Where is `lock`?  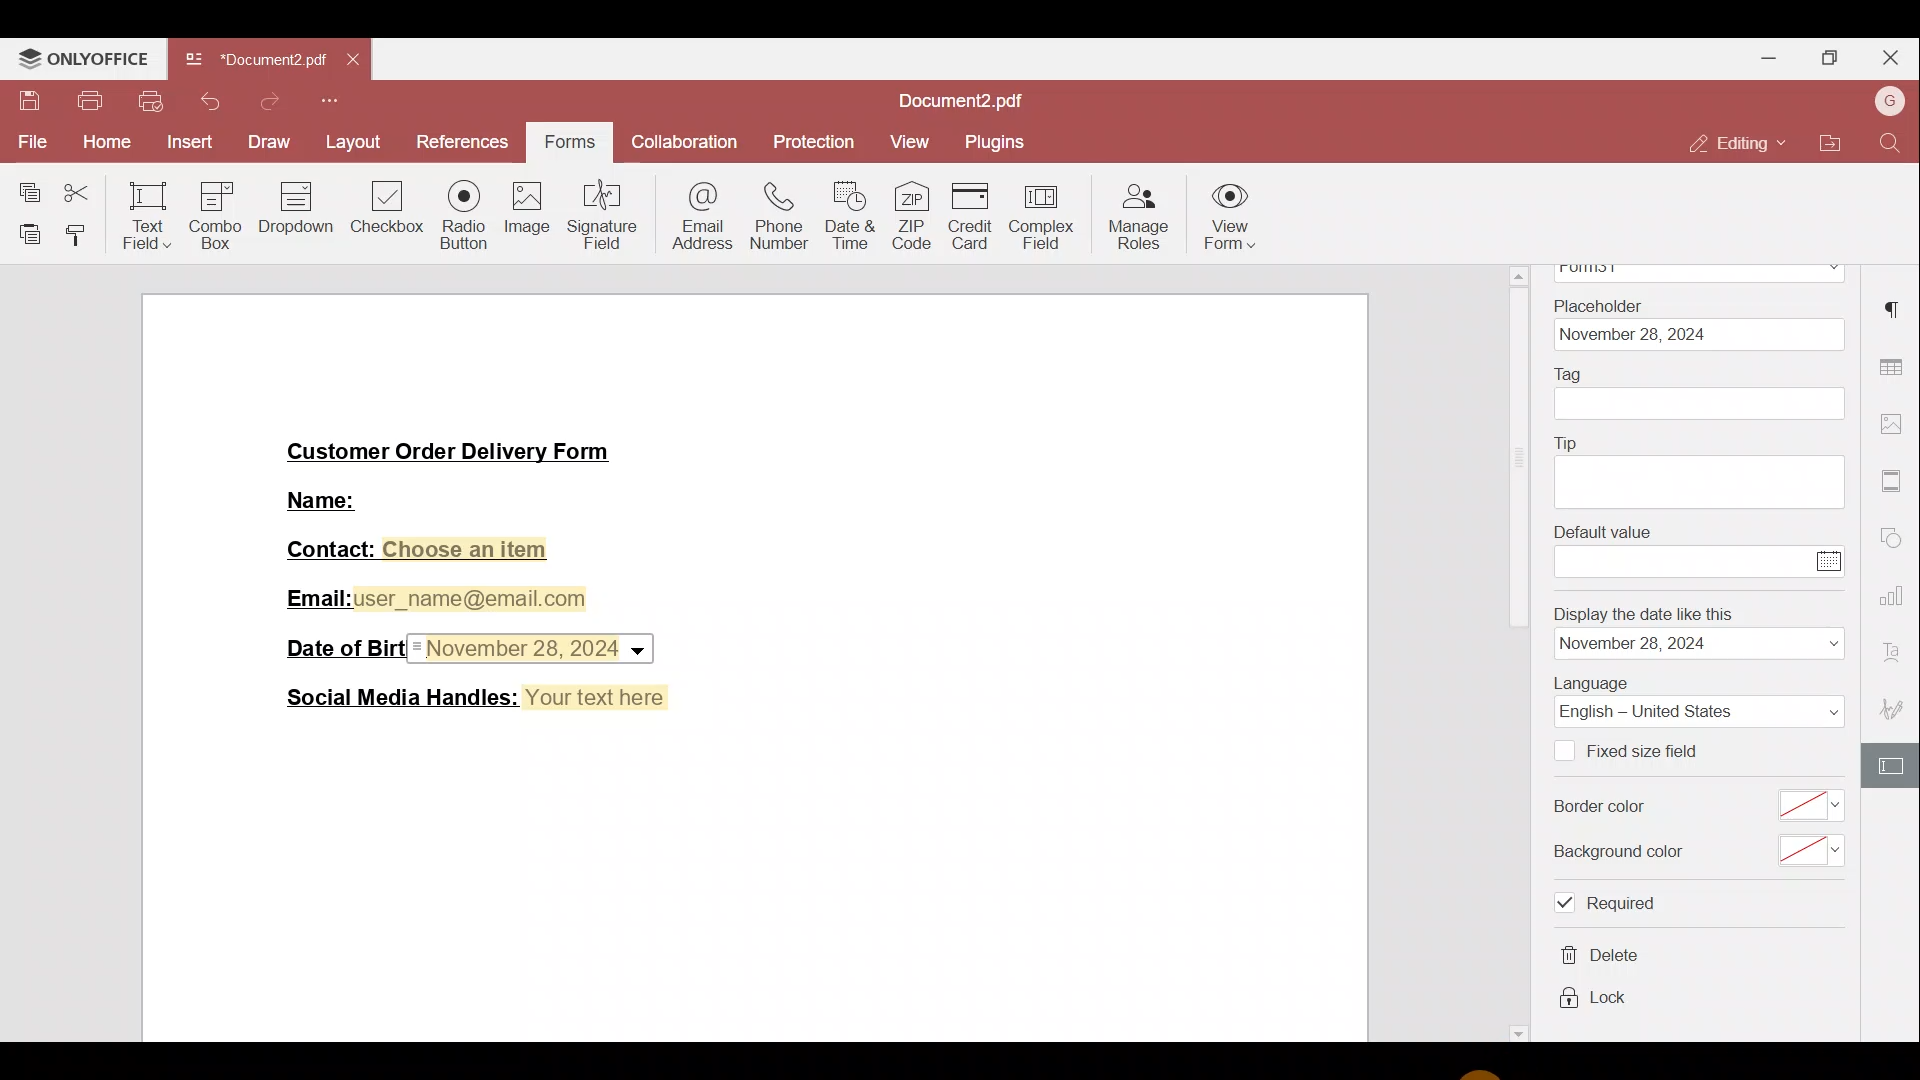 lock is located at coordinates (1596, 997).